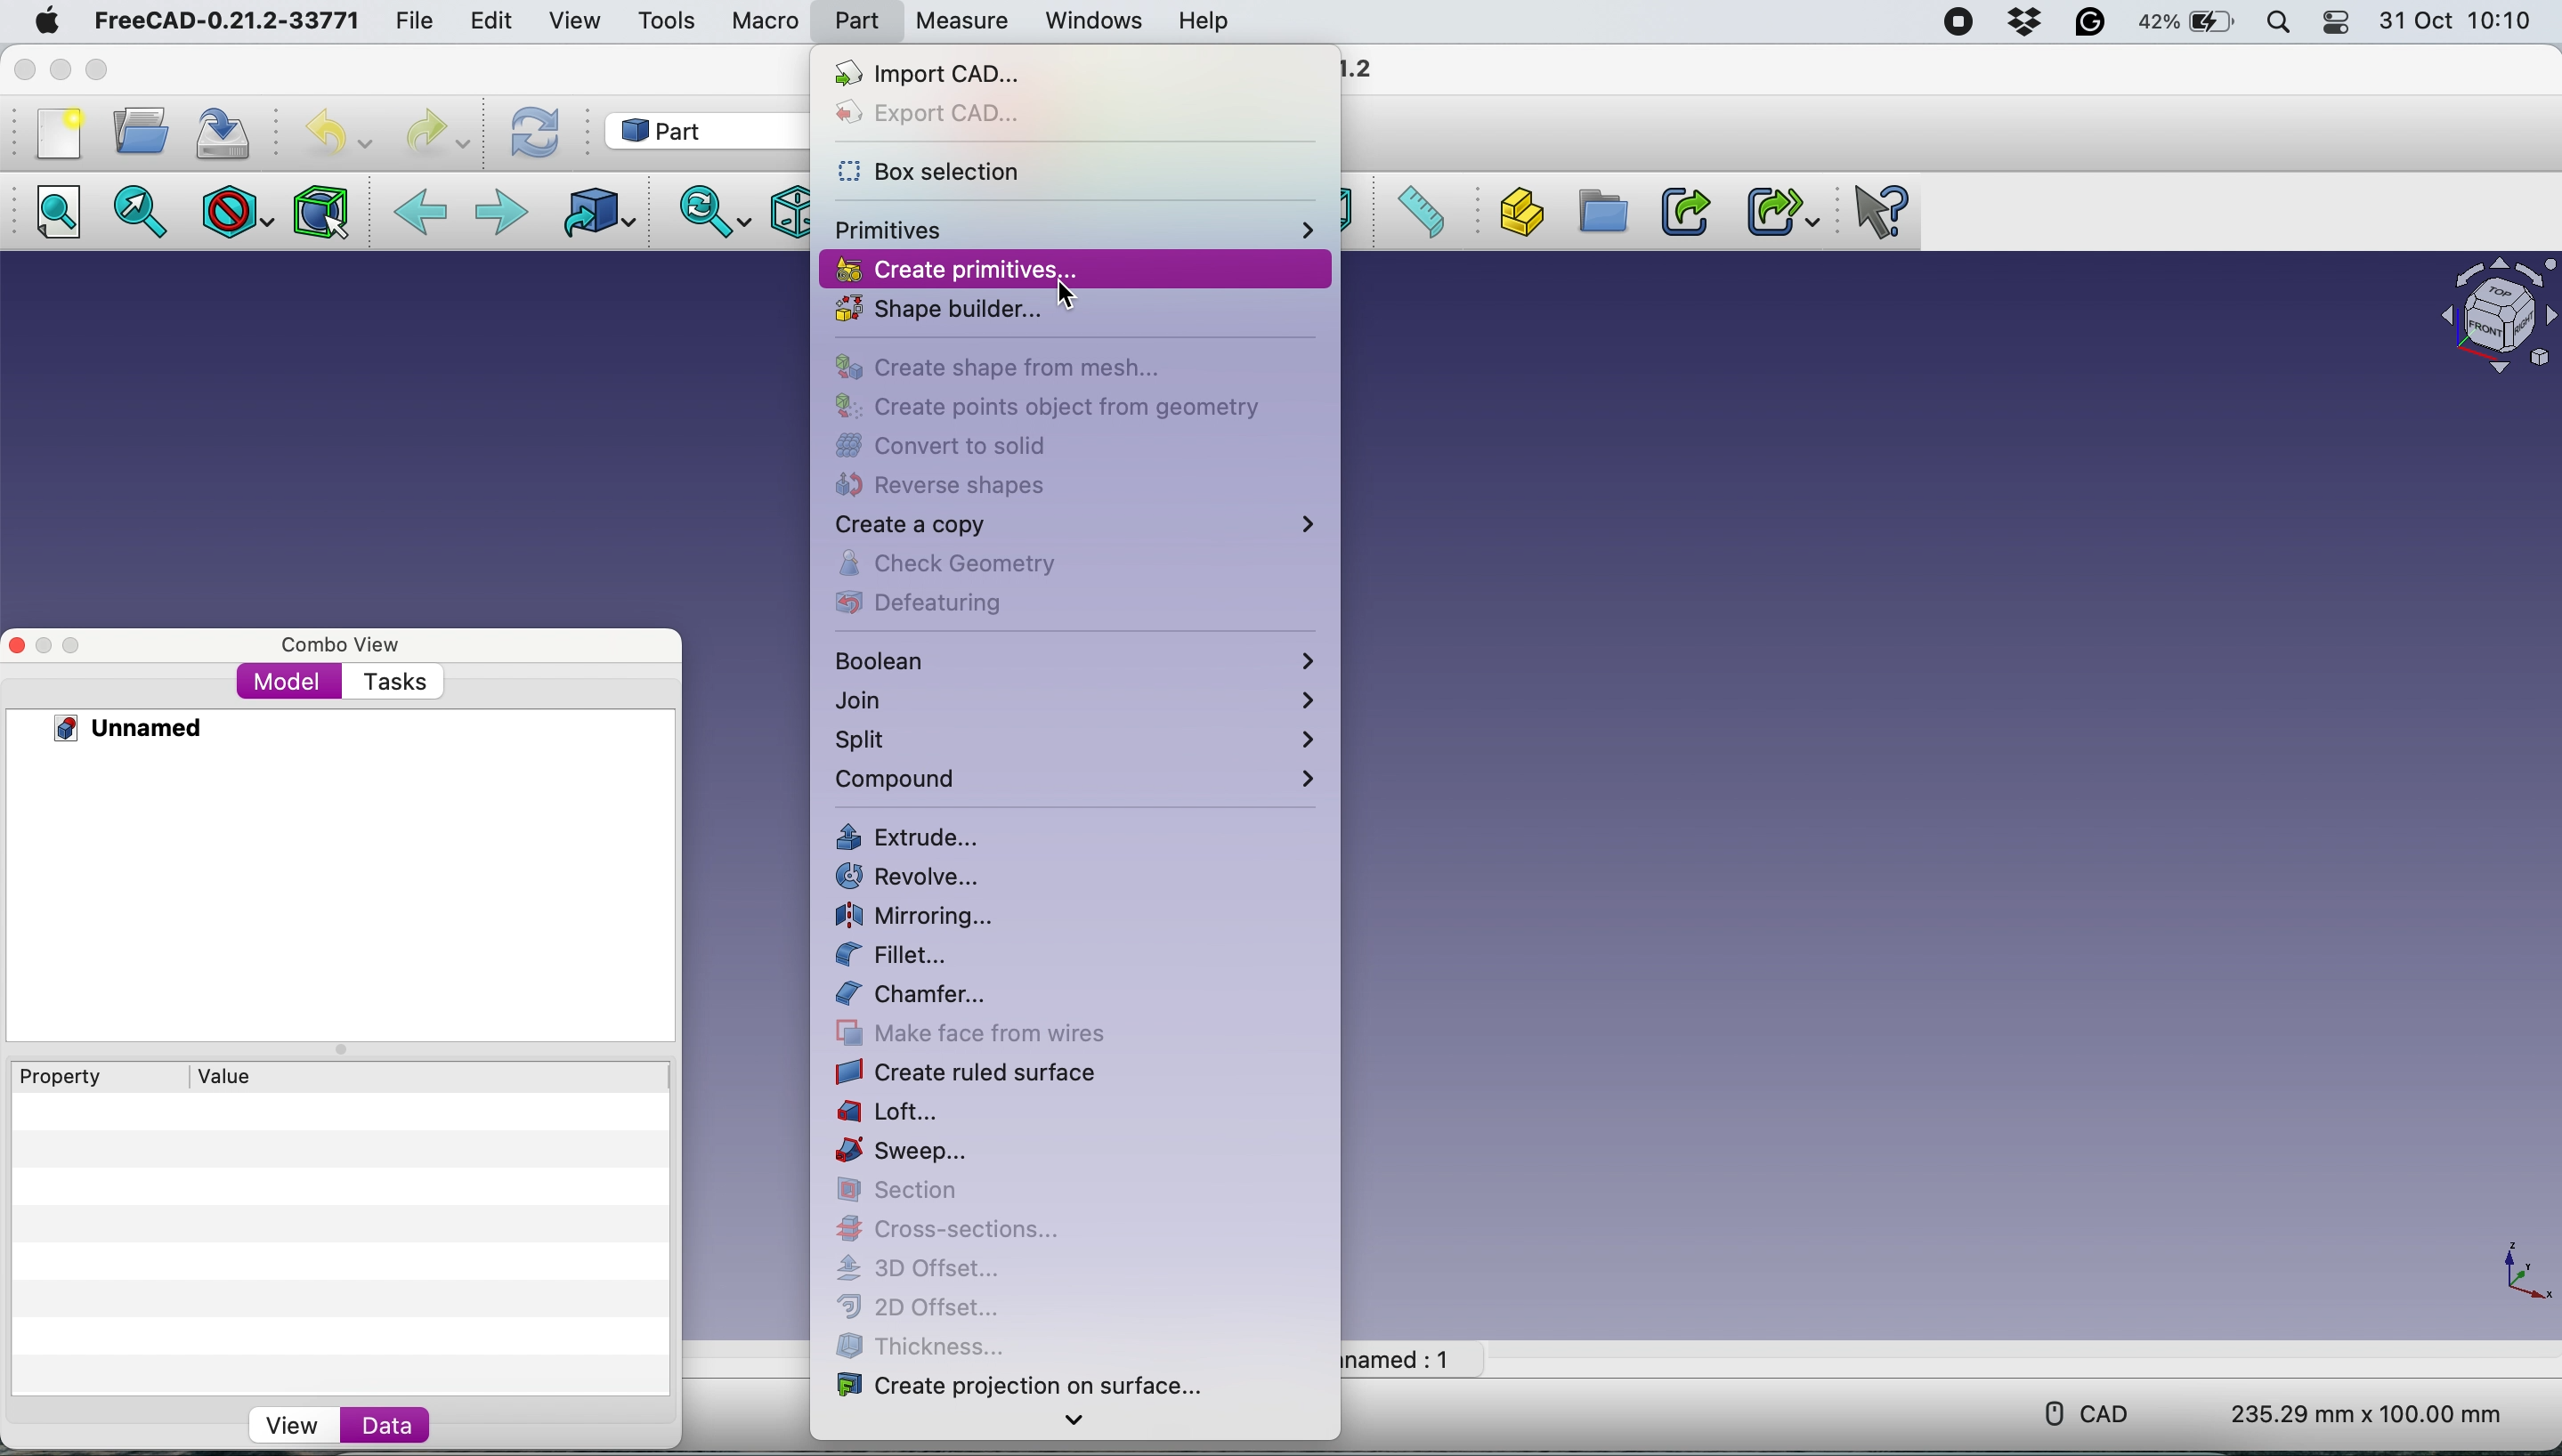 This screenshot has height=1456, width=2562. I want to click on mirroring, so click(915, 916).